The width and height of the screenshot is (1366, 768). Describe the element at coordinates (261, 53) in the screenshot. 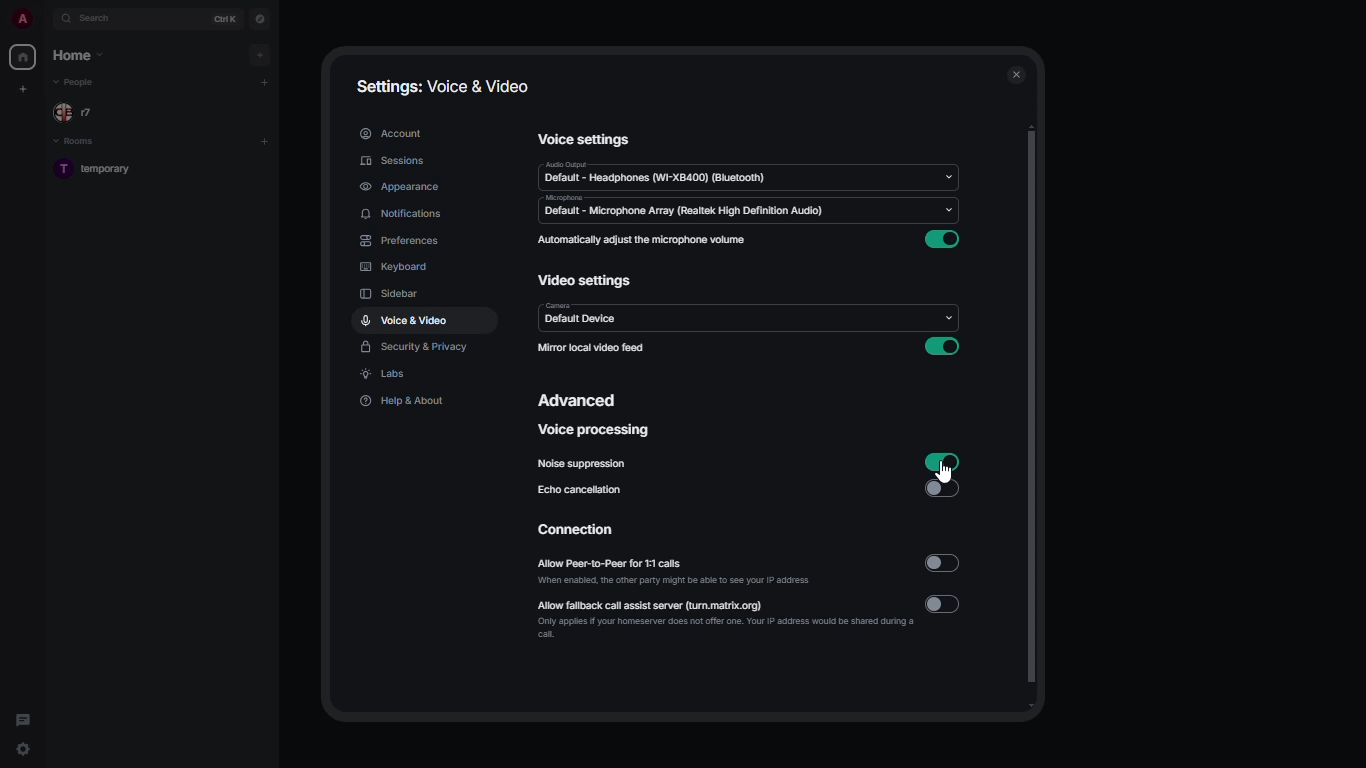

I see `add` at that location.